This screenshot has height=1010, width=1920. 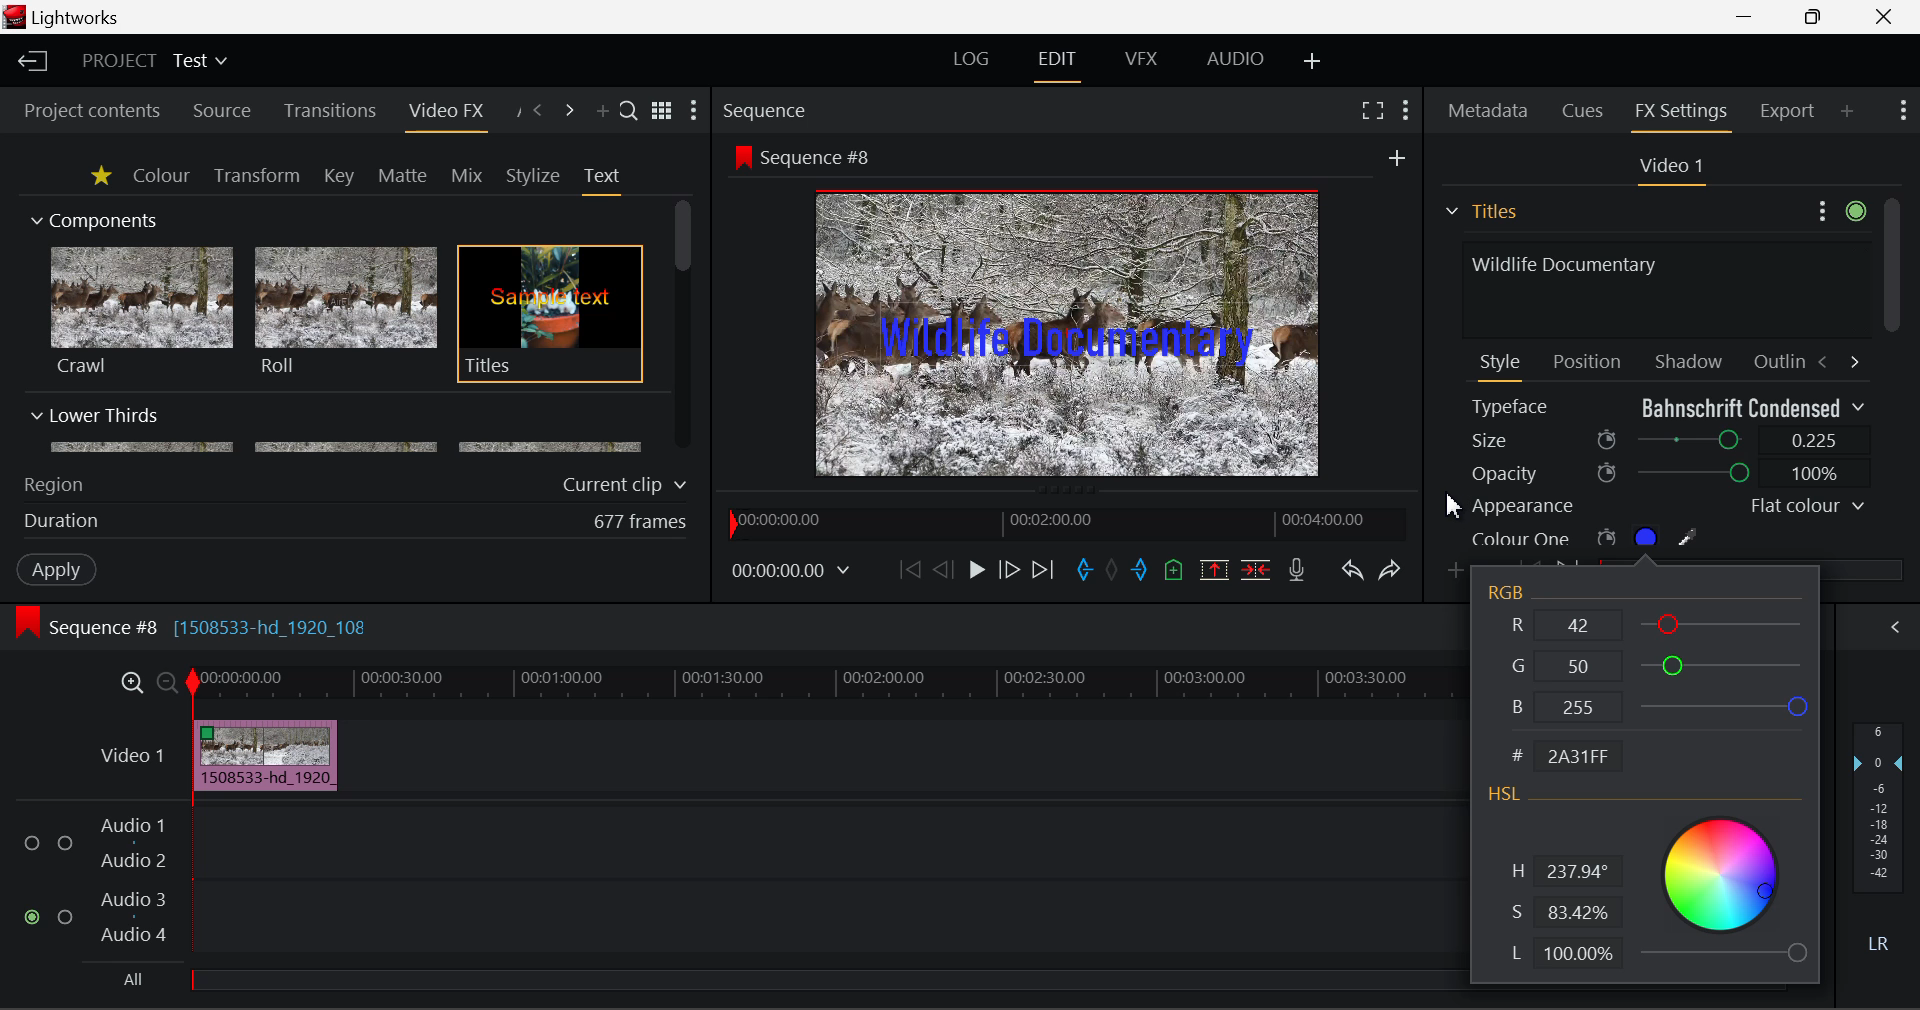 What do you see at coordinates (1668, 407) in the screenshot?
I see `Typeface` at bounding box center [1668, 407].